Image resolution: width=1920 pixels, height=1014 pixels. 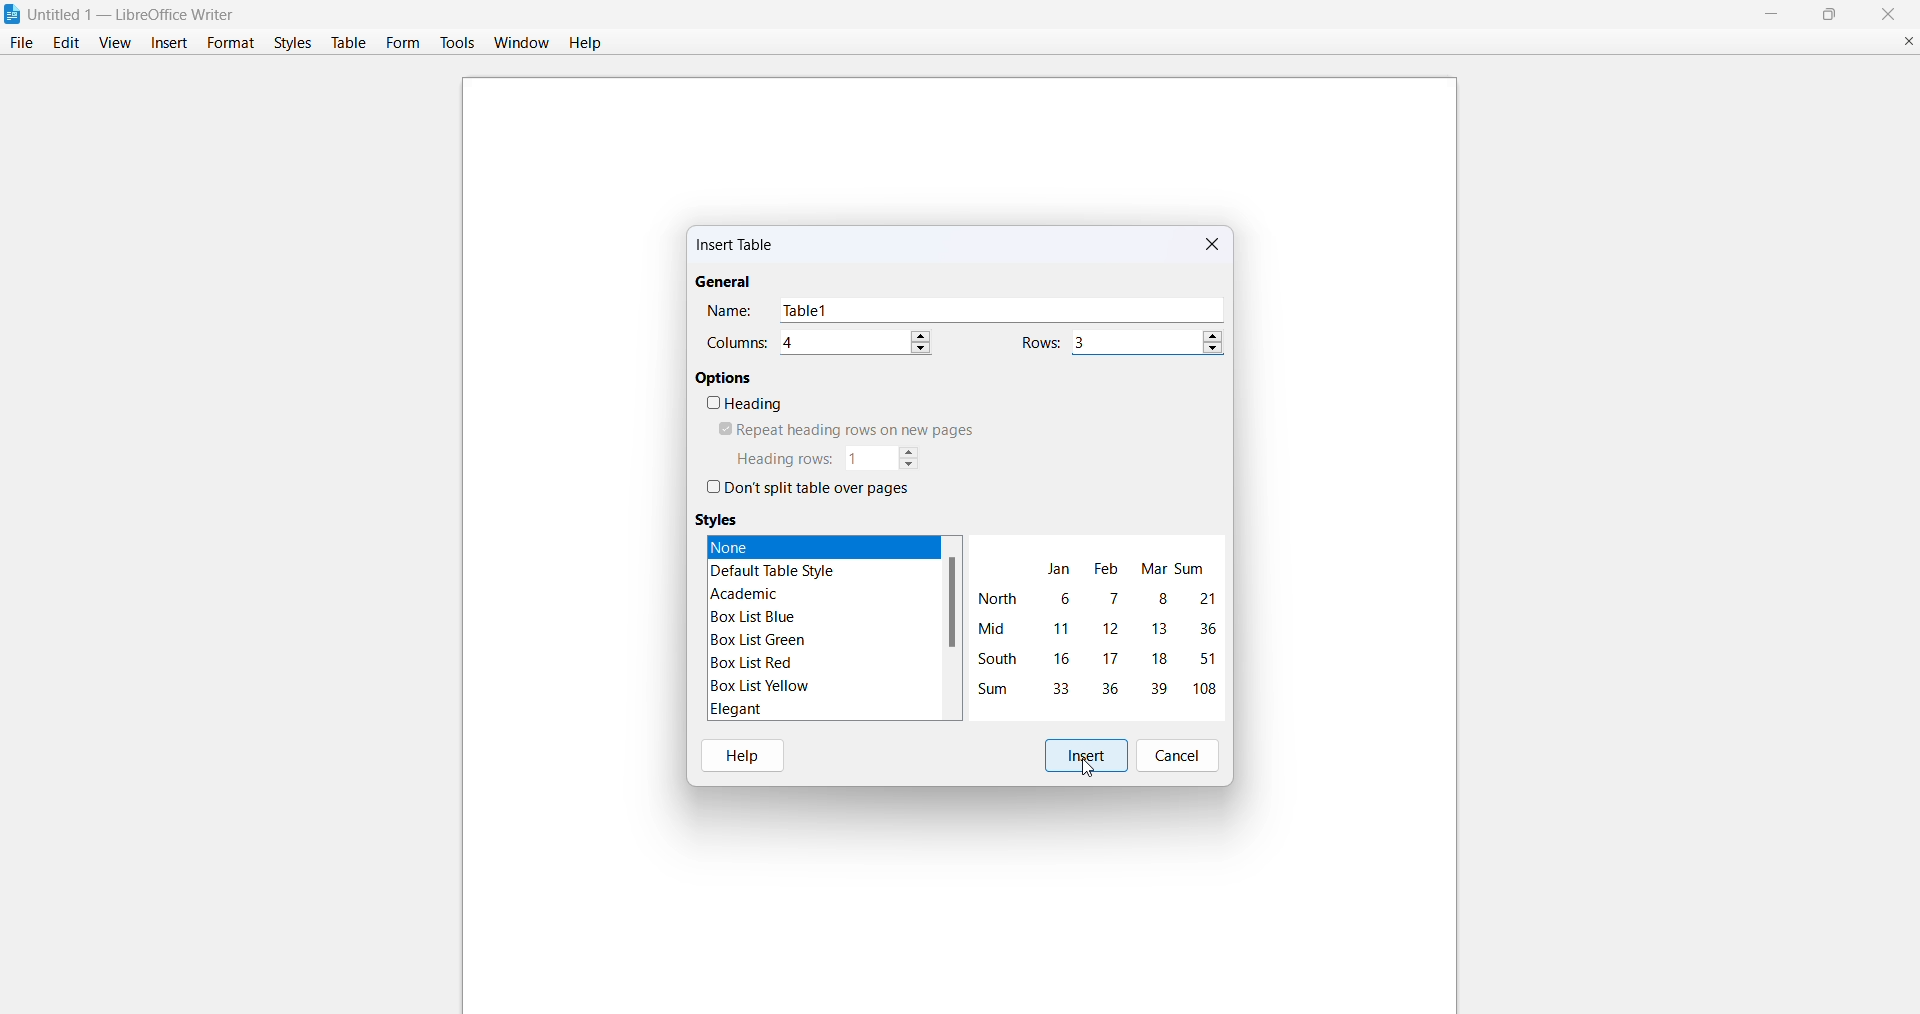 I want to click on insert, so click(x=170, y=42).